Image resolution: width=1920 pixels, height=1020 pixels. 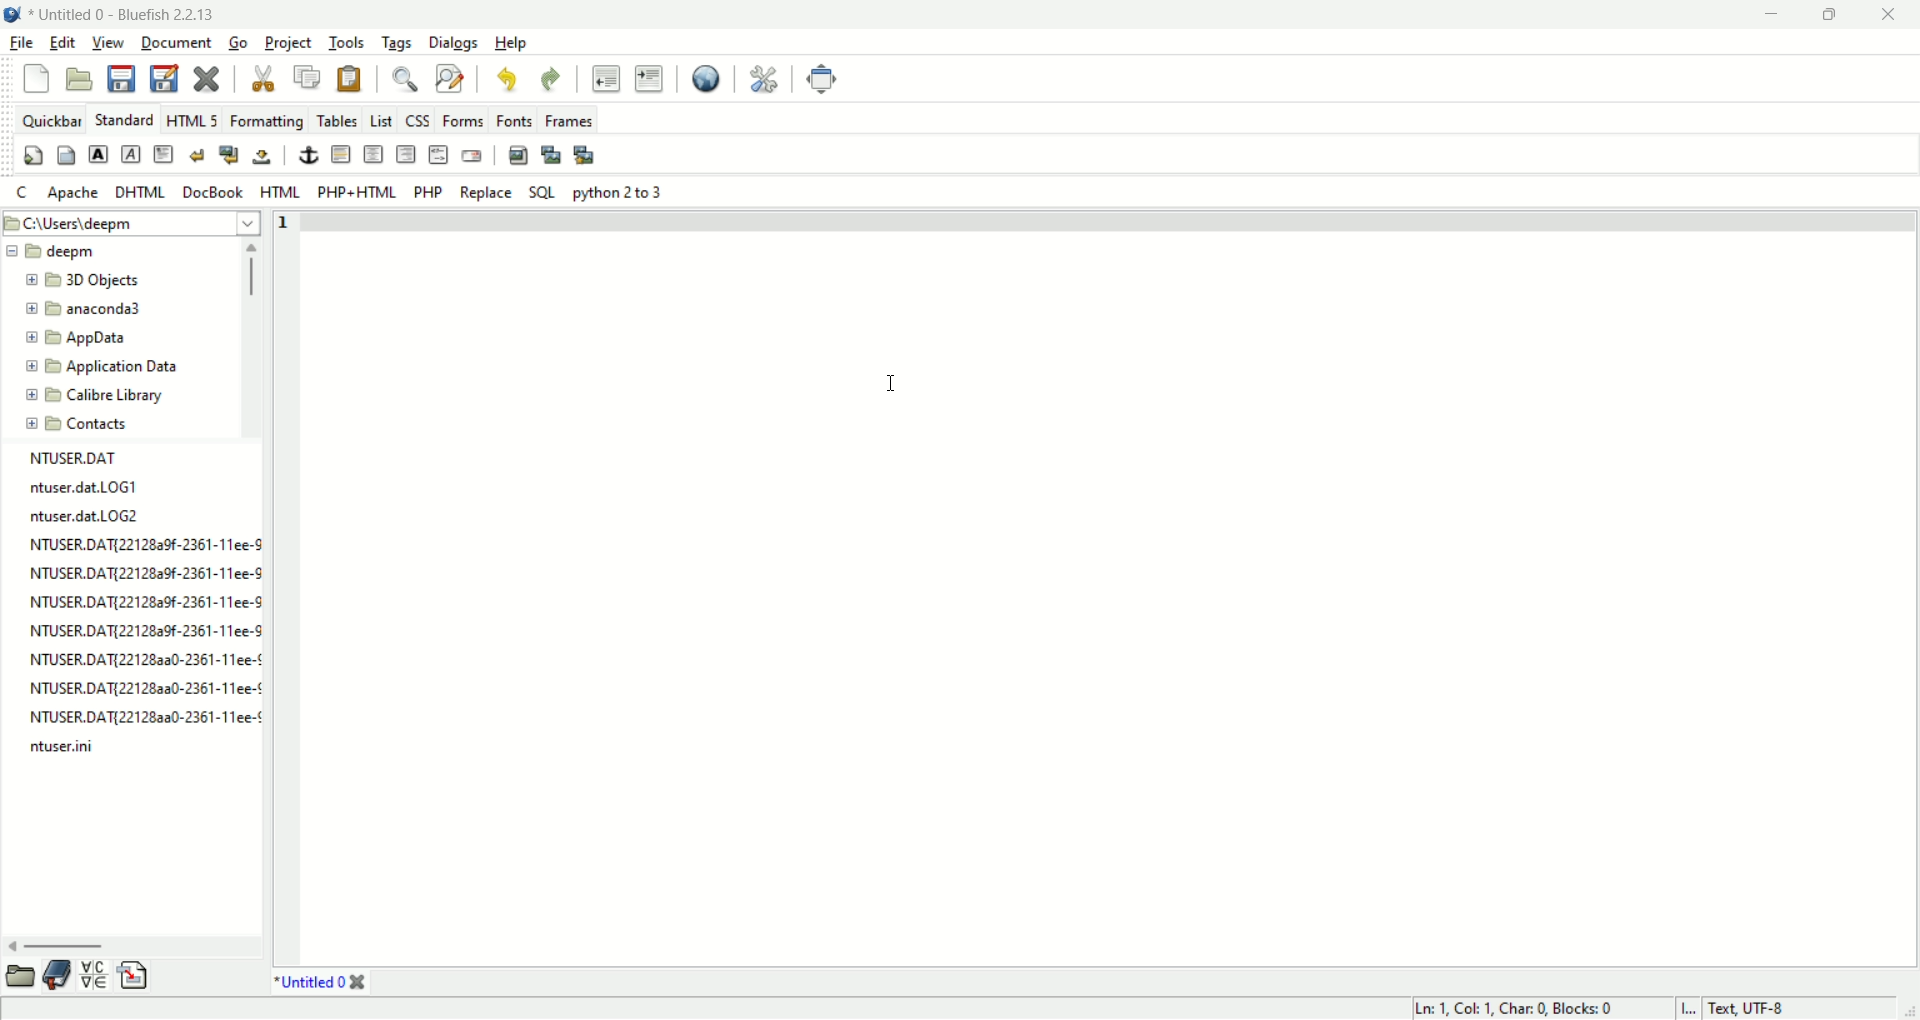 I want to click on appdata, so click(x=77, y=339).